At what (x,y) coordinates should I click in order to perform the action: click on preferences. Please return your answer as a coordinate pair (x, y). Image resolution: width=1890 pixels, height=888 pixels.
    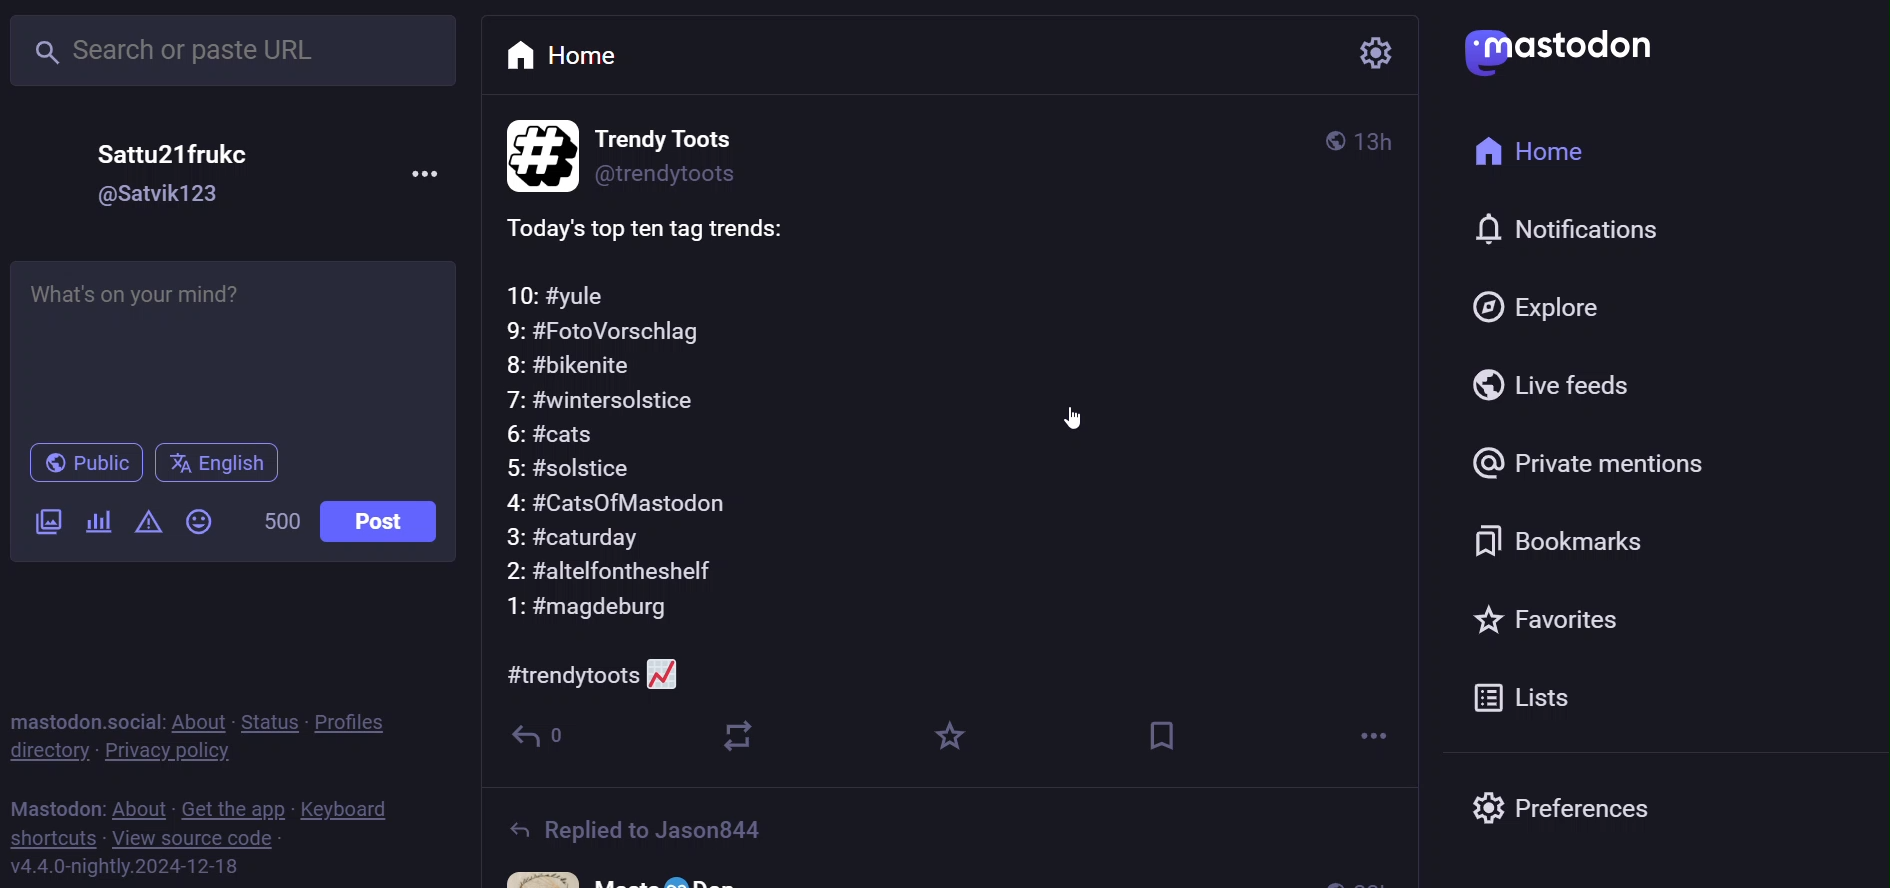
    Looking at the image, I should click on (1565, 811).